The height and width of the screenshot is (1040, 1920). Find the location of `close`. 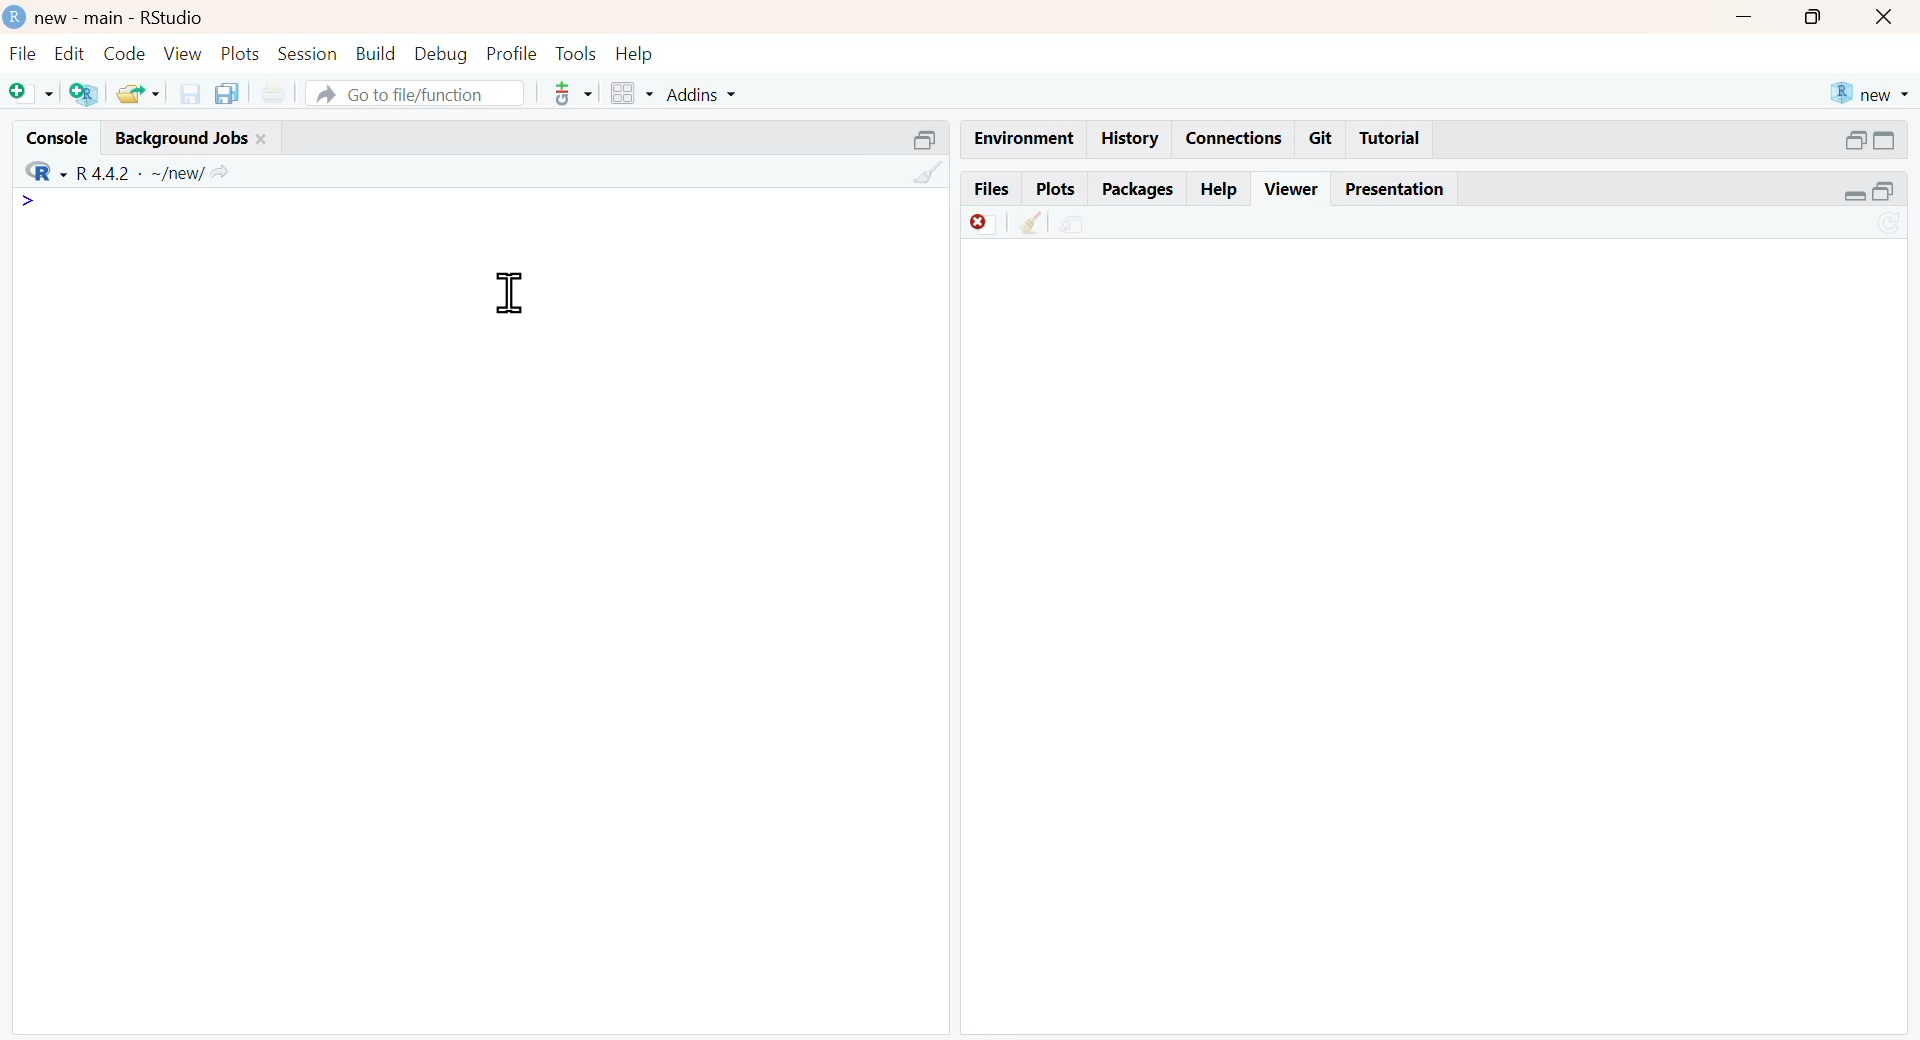

close is located at coordinates (1889, 19).